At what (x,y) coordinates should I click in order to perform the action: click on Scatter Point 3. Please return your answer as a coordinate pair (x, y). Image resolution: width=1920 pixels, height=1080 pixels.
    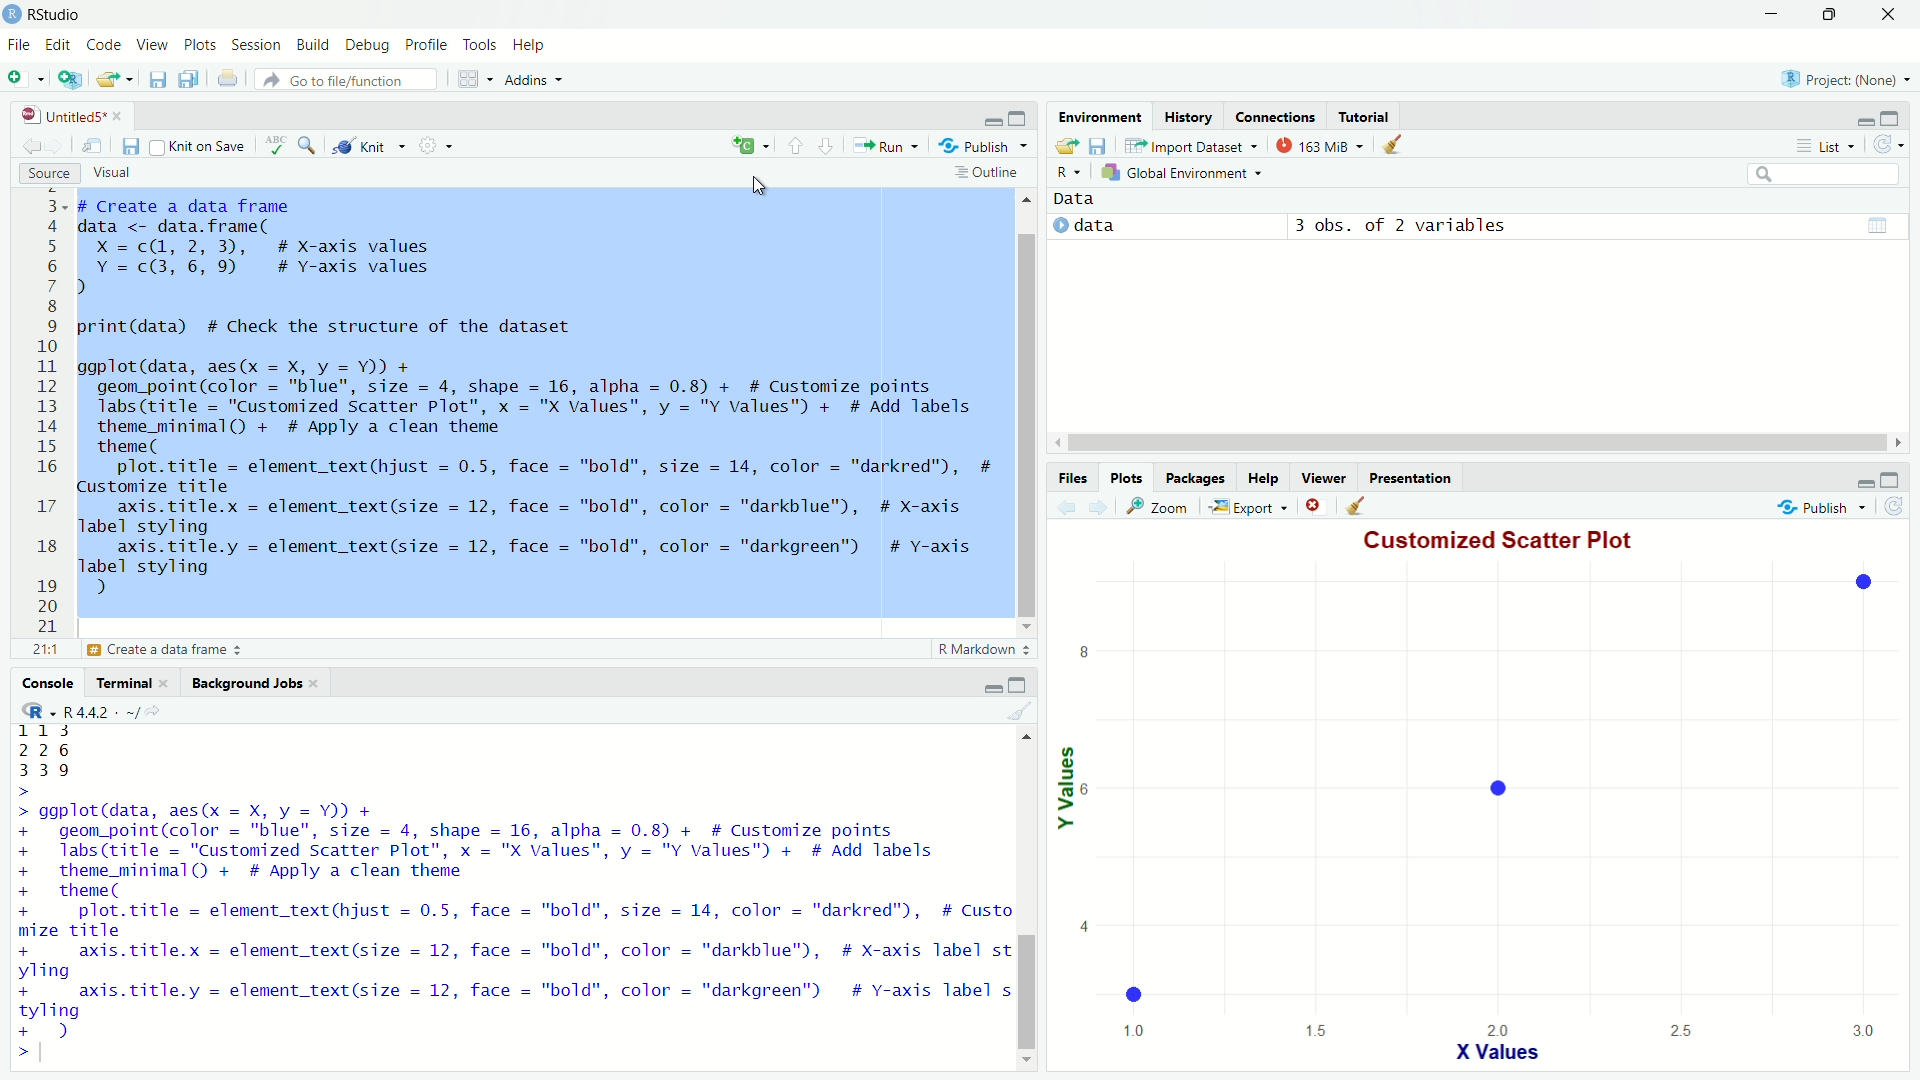
    Looking at the image, I should click on (1133, 992).